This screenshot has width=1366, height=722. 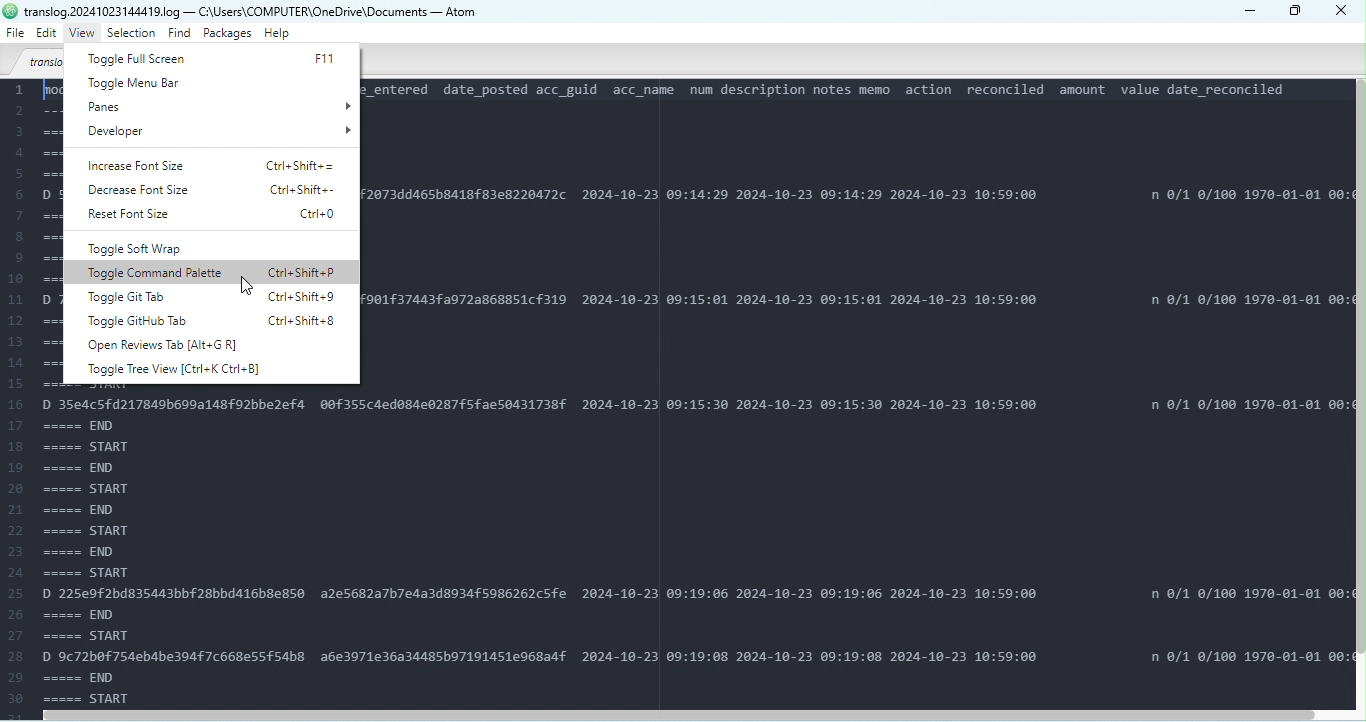 What do you see at coordinates (1248, 10) in the screenshot?
I see `Minimize` at bounding box center [1248, 10].